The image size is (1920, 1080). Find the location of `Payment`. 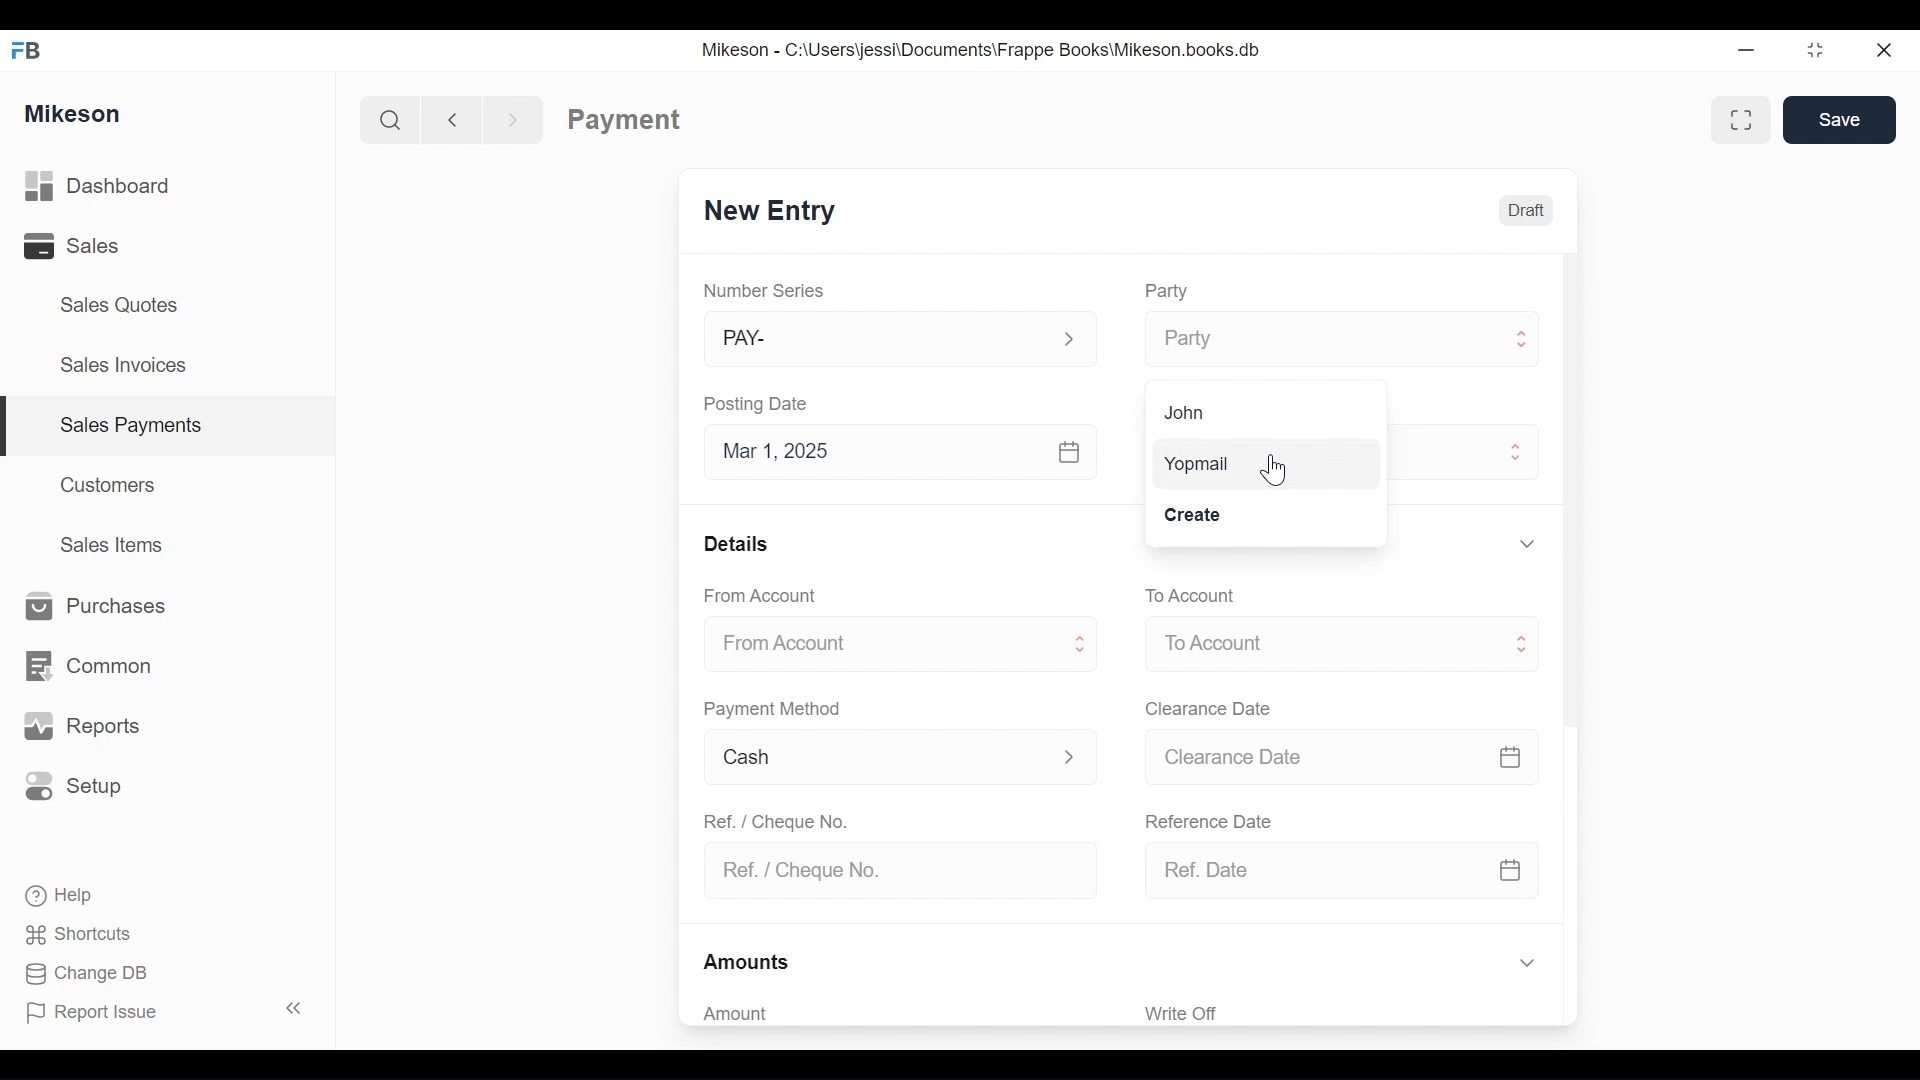

Payment is located at coordinates (623, 118).